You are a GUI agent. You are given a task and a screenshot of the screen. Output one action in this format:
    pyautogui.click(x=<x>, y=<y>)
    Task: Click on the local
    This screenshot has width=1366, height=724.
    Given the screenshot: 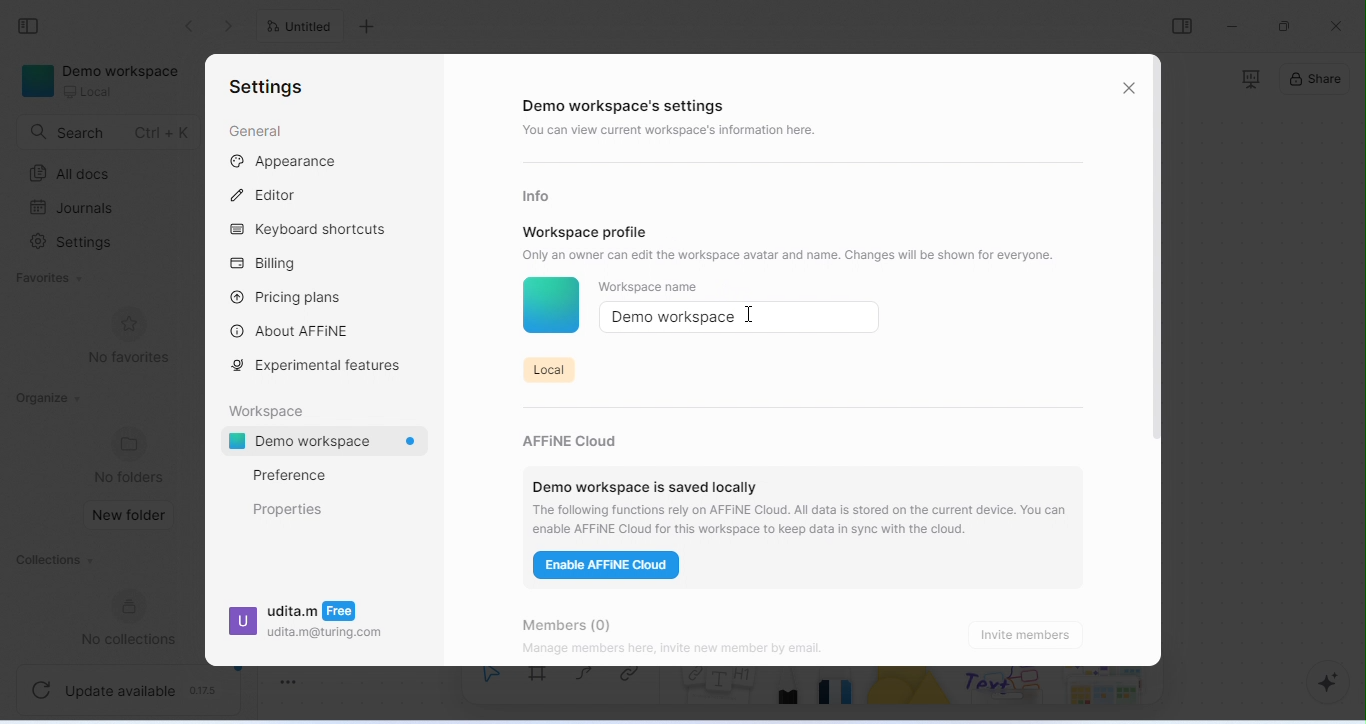 What is the action you would take?
    pyautogui.click(x=547, y=368)
    